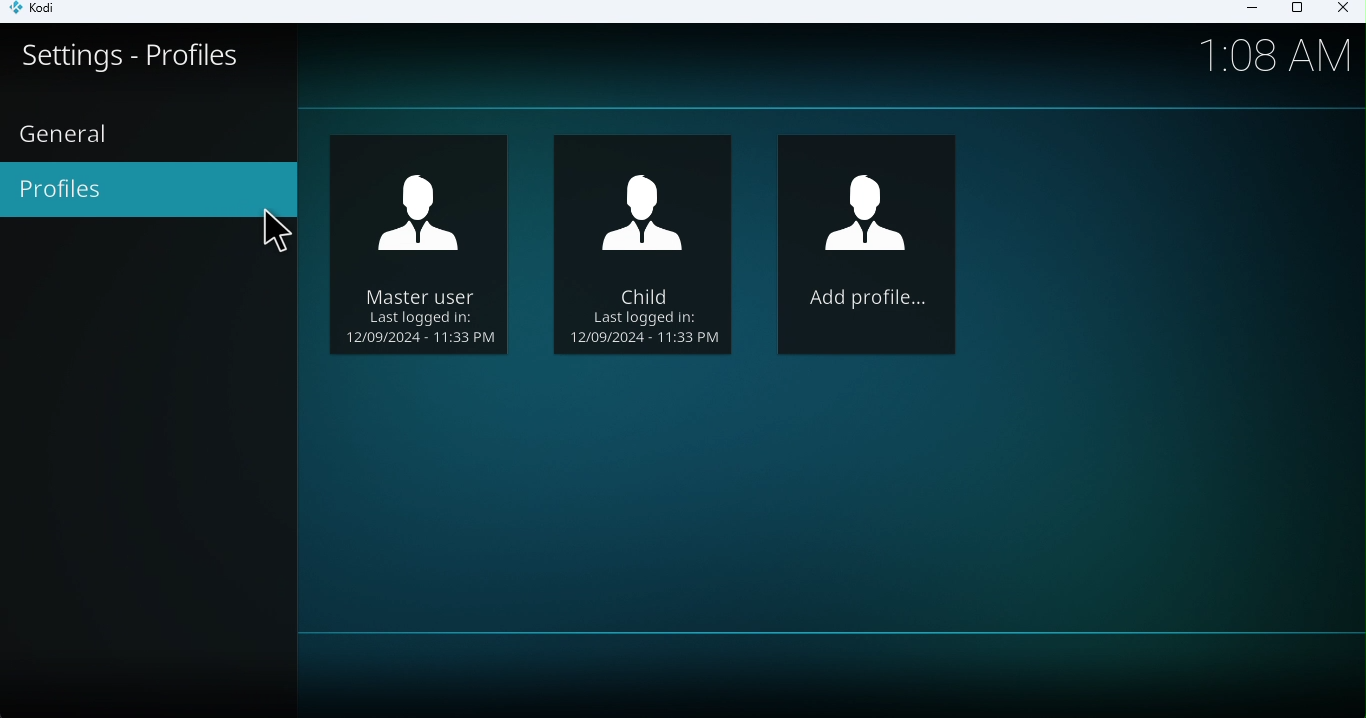 The image size is (1366, 718). I want to click on General, so click(68, 133).